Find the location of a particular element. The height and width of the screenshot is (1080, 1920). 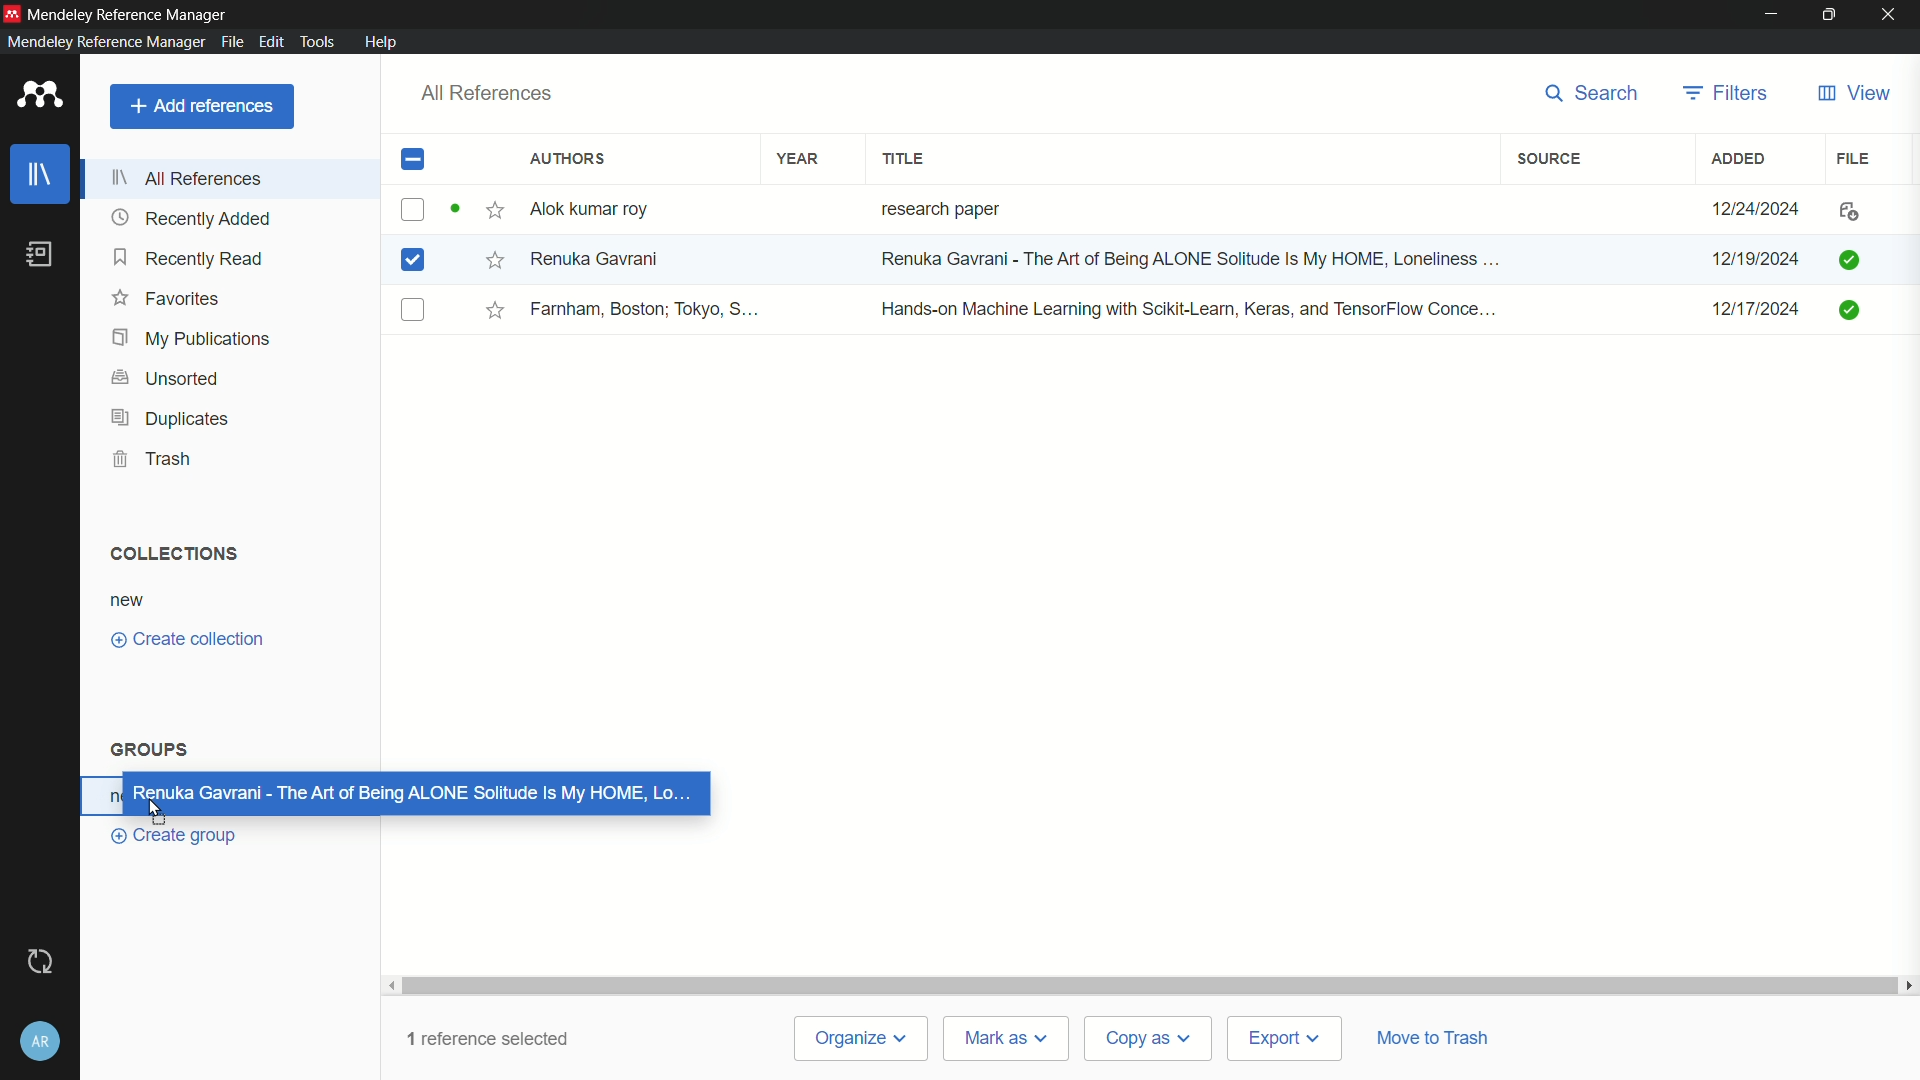

mark as is located at coordinates (1001, 1037).